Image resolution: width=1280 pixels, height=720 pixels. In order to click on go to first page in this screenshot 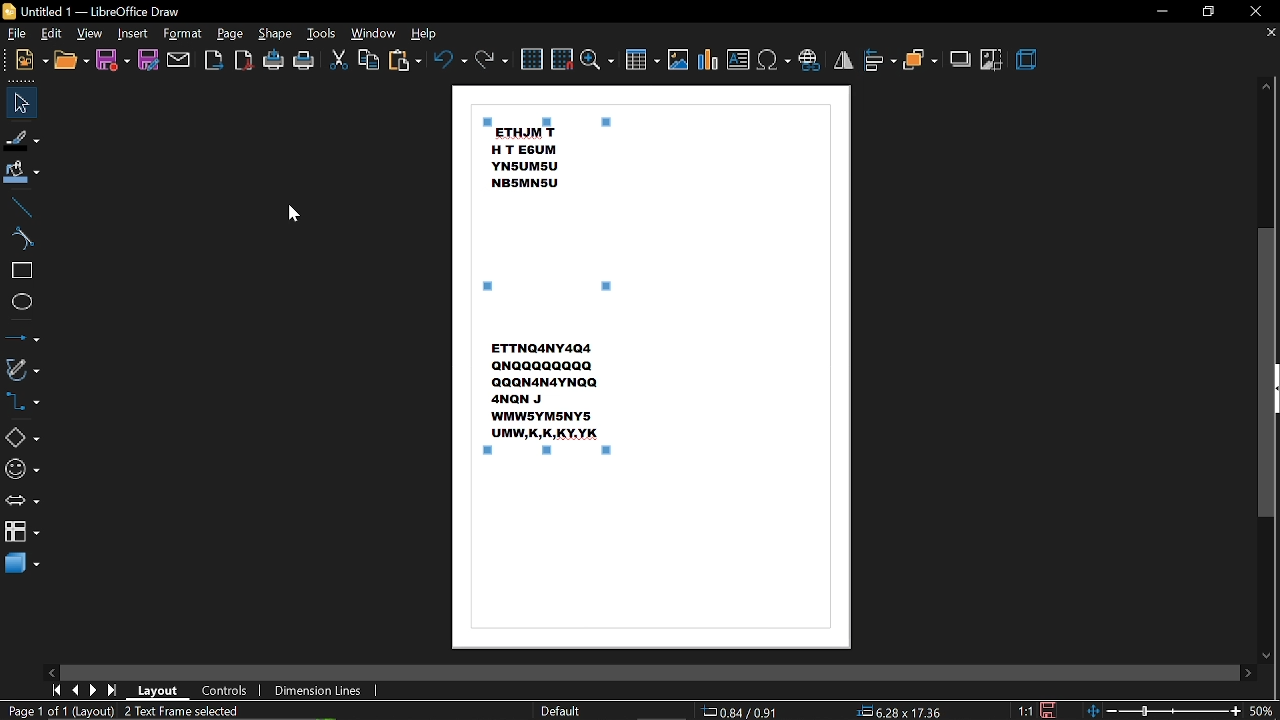, I will do `click(56, 691)`.